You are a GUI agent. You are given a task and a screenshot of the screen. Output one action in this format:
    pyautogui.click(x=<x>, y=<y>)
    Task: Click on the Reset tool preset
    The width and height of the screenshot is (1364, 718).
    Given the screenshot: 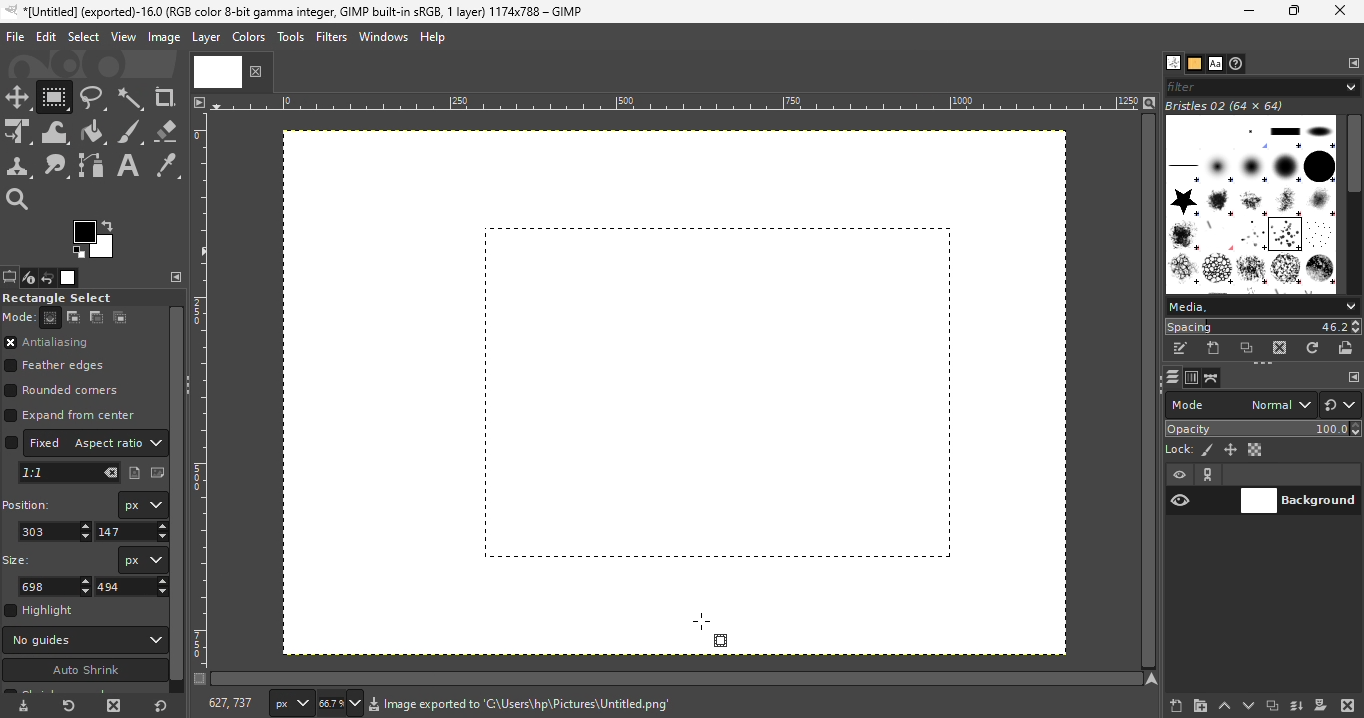 What is the action you would take?
    pyautogui.click(x=67, y=707)
    